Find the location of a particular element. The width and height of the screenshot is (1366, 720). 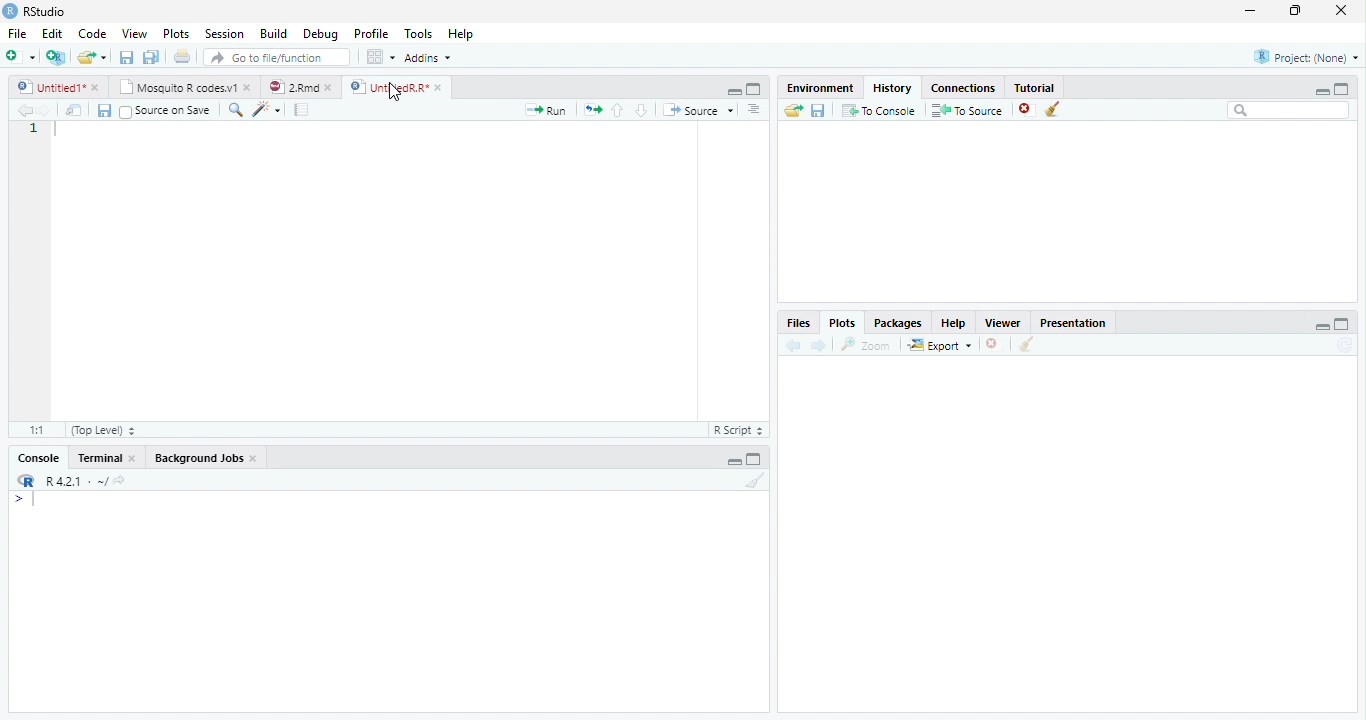

Show in new window is located at coordinates (73, 110).